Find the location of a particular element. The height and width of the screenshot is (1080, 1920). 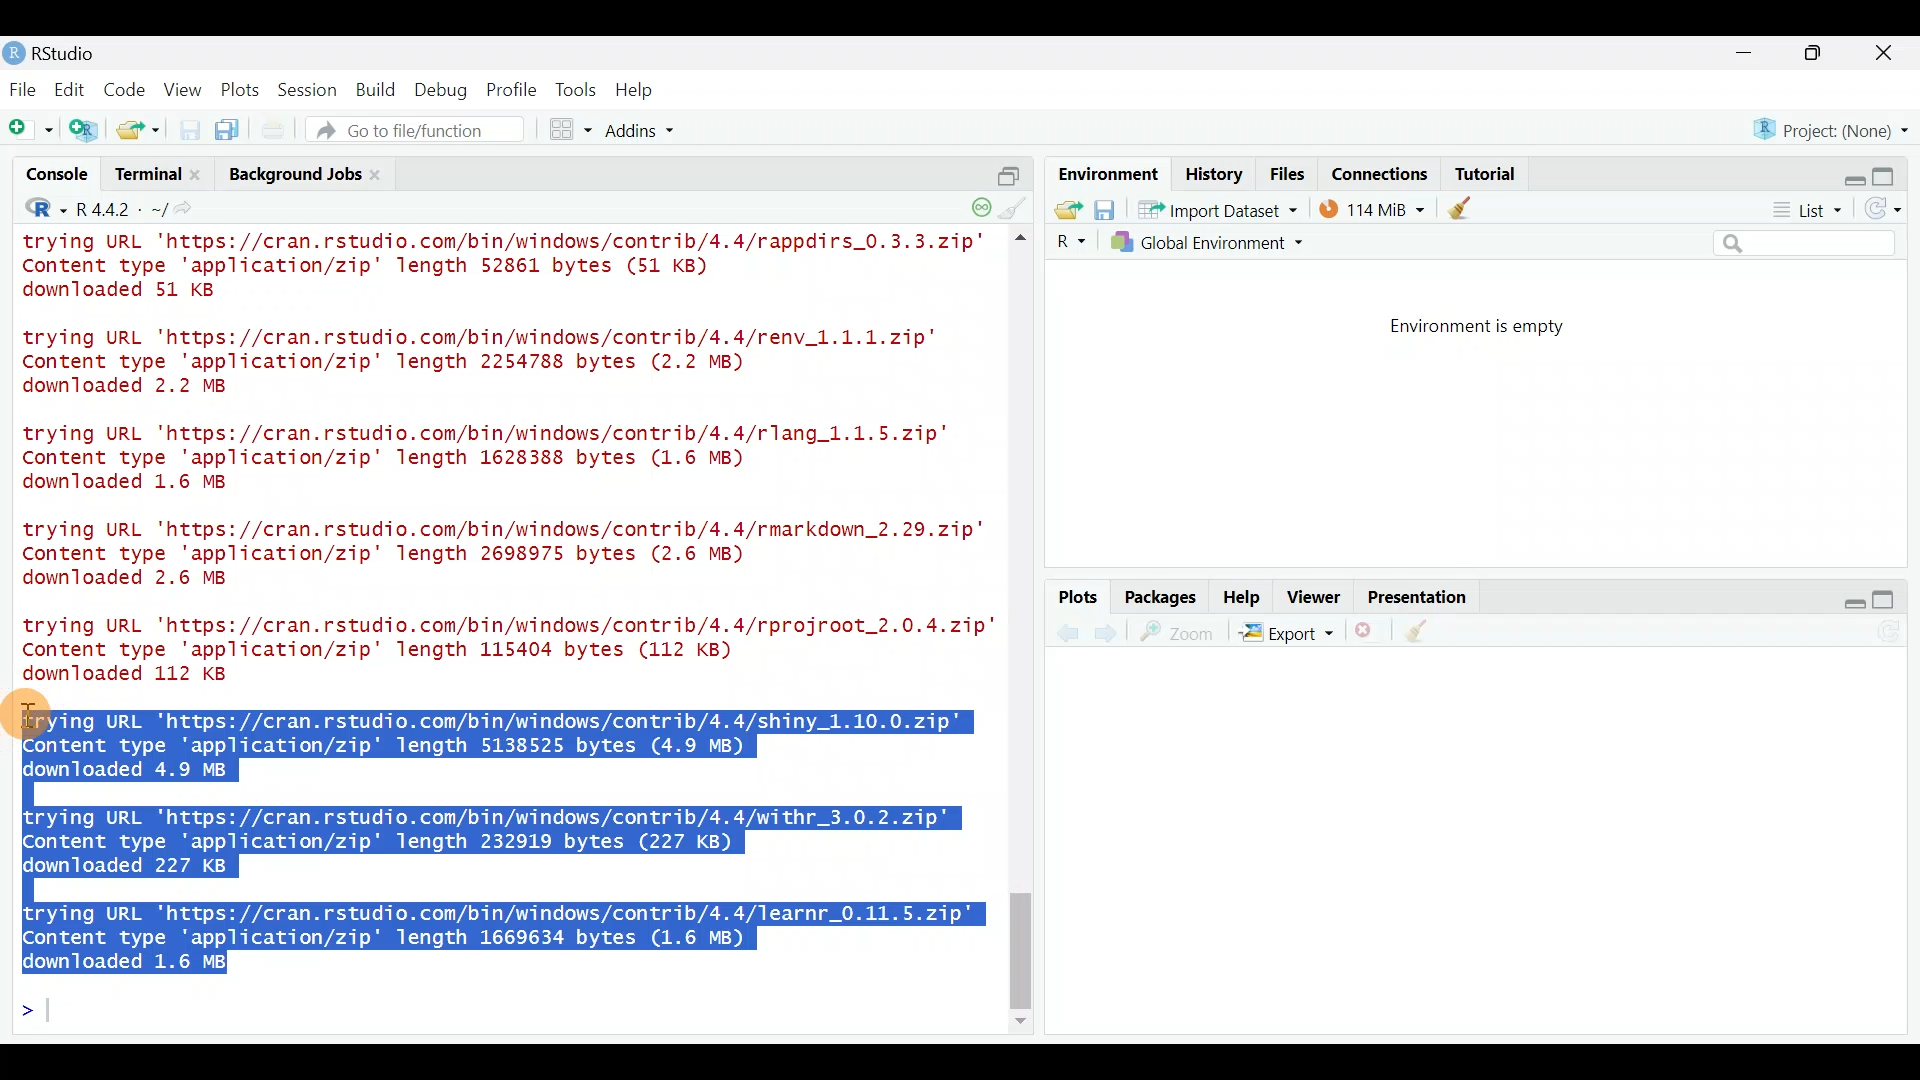

Presentation is located at coordinates (1421, 598).